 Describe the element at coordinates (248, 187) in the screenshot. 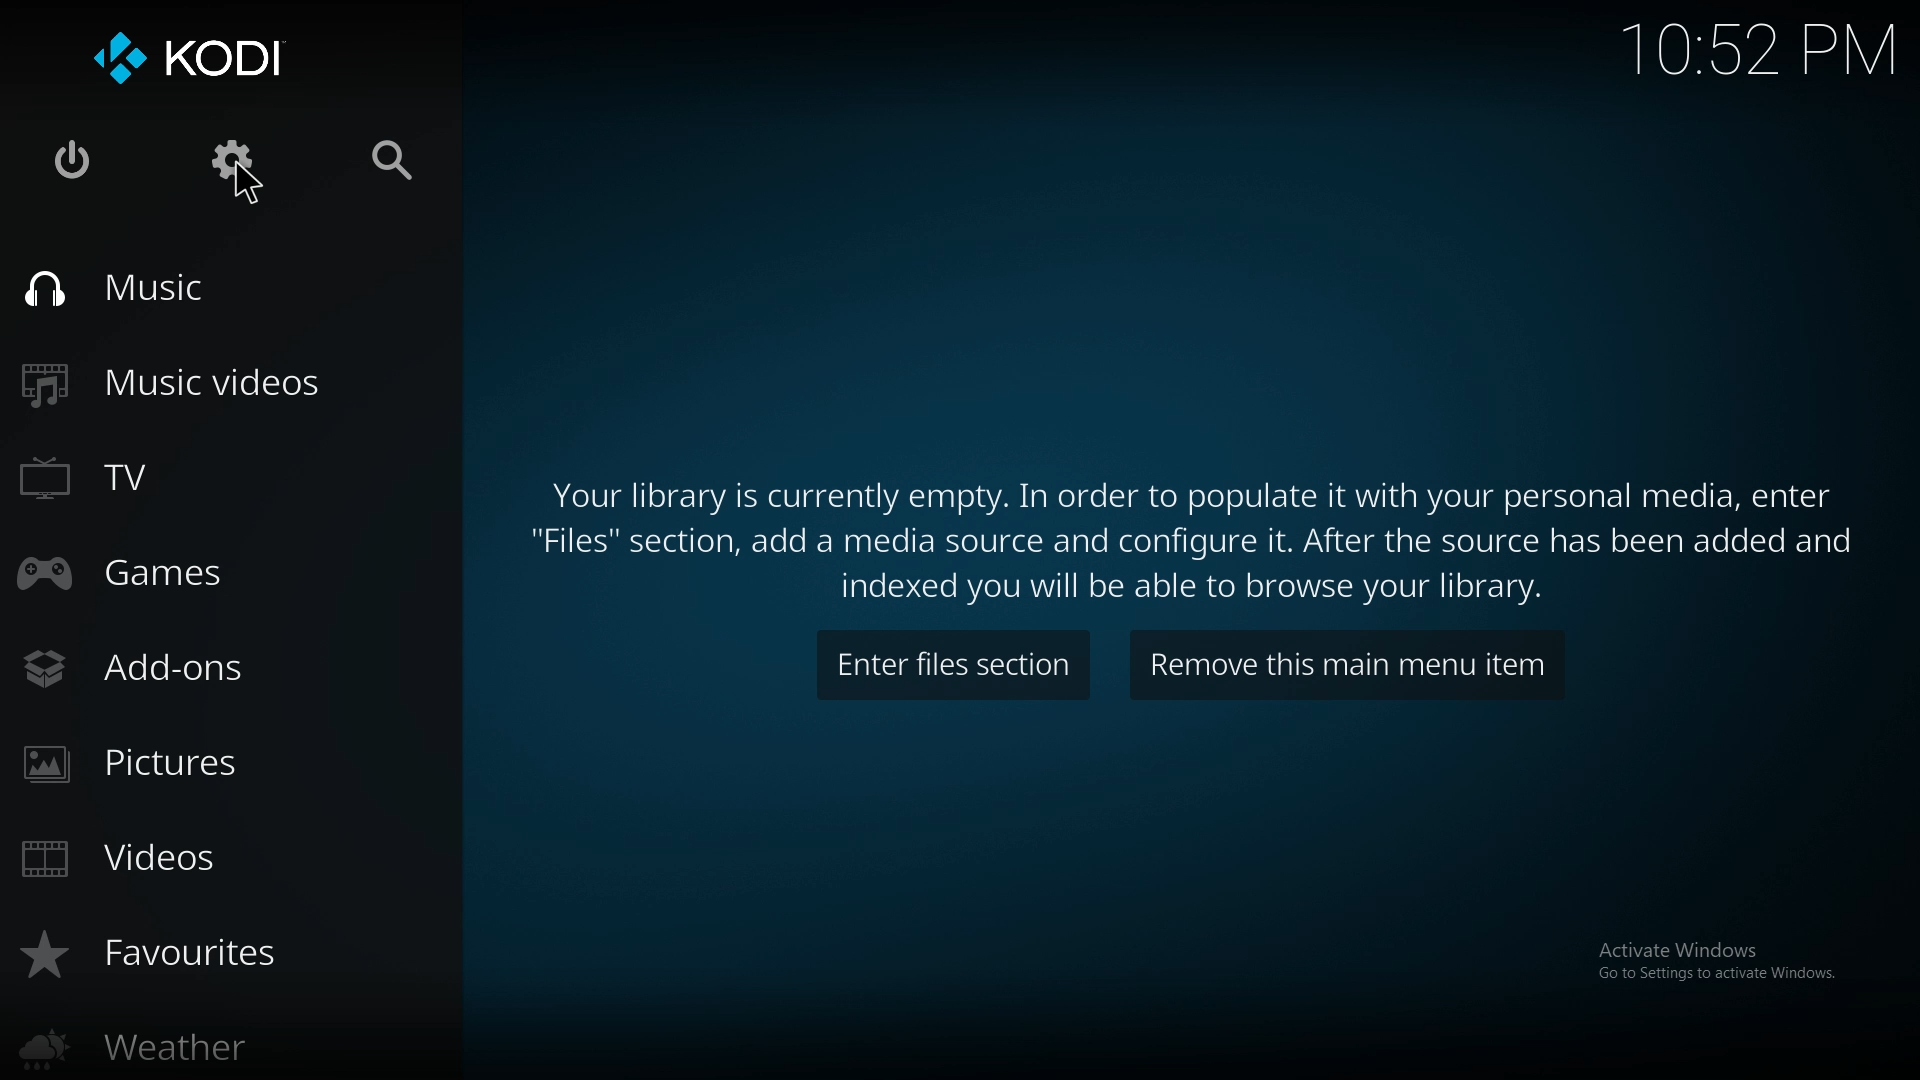

I see `cursor` at that location.